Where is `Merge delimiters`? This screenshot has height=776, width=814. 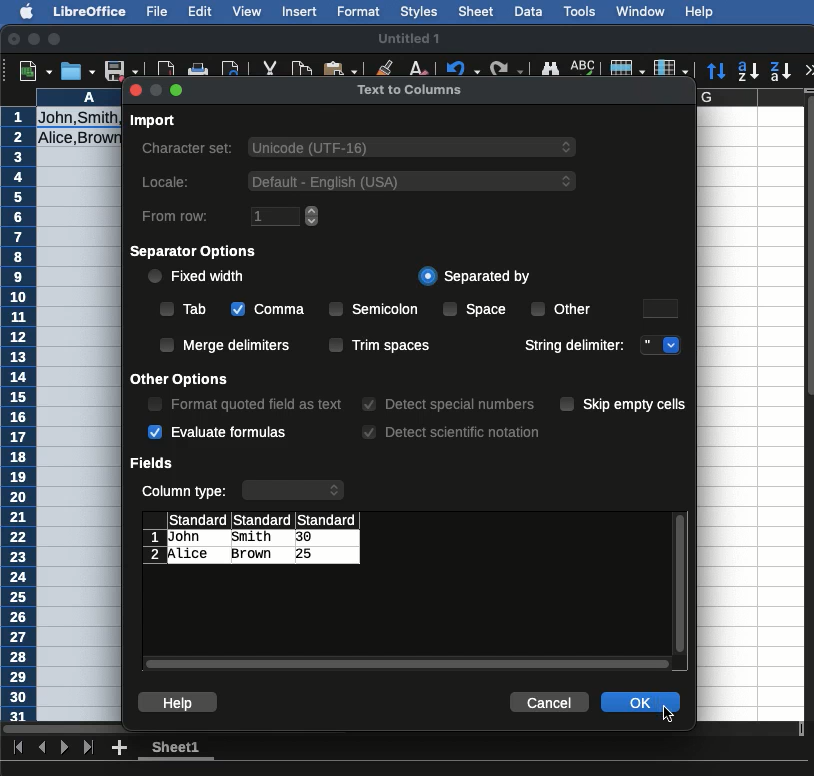
Merge delimiters is located at coordinates (225, 344).